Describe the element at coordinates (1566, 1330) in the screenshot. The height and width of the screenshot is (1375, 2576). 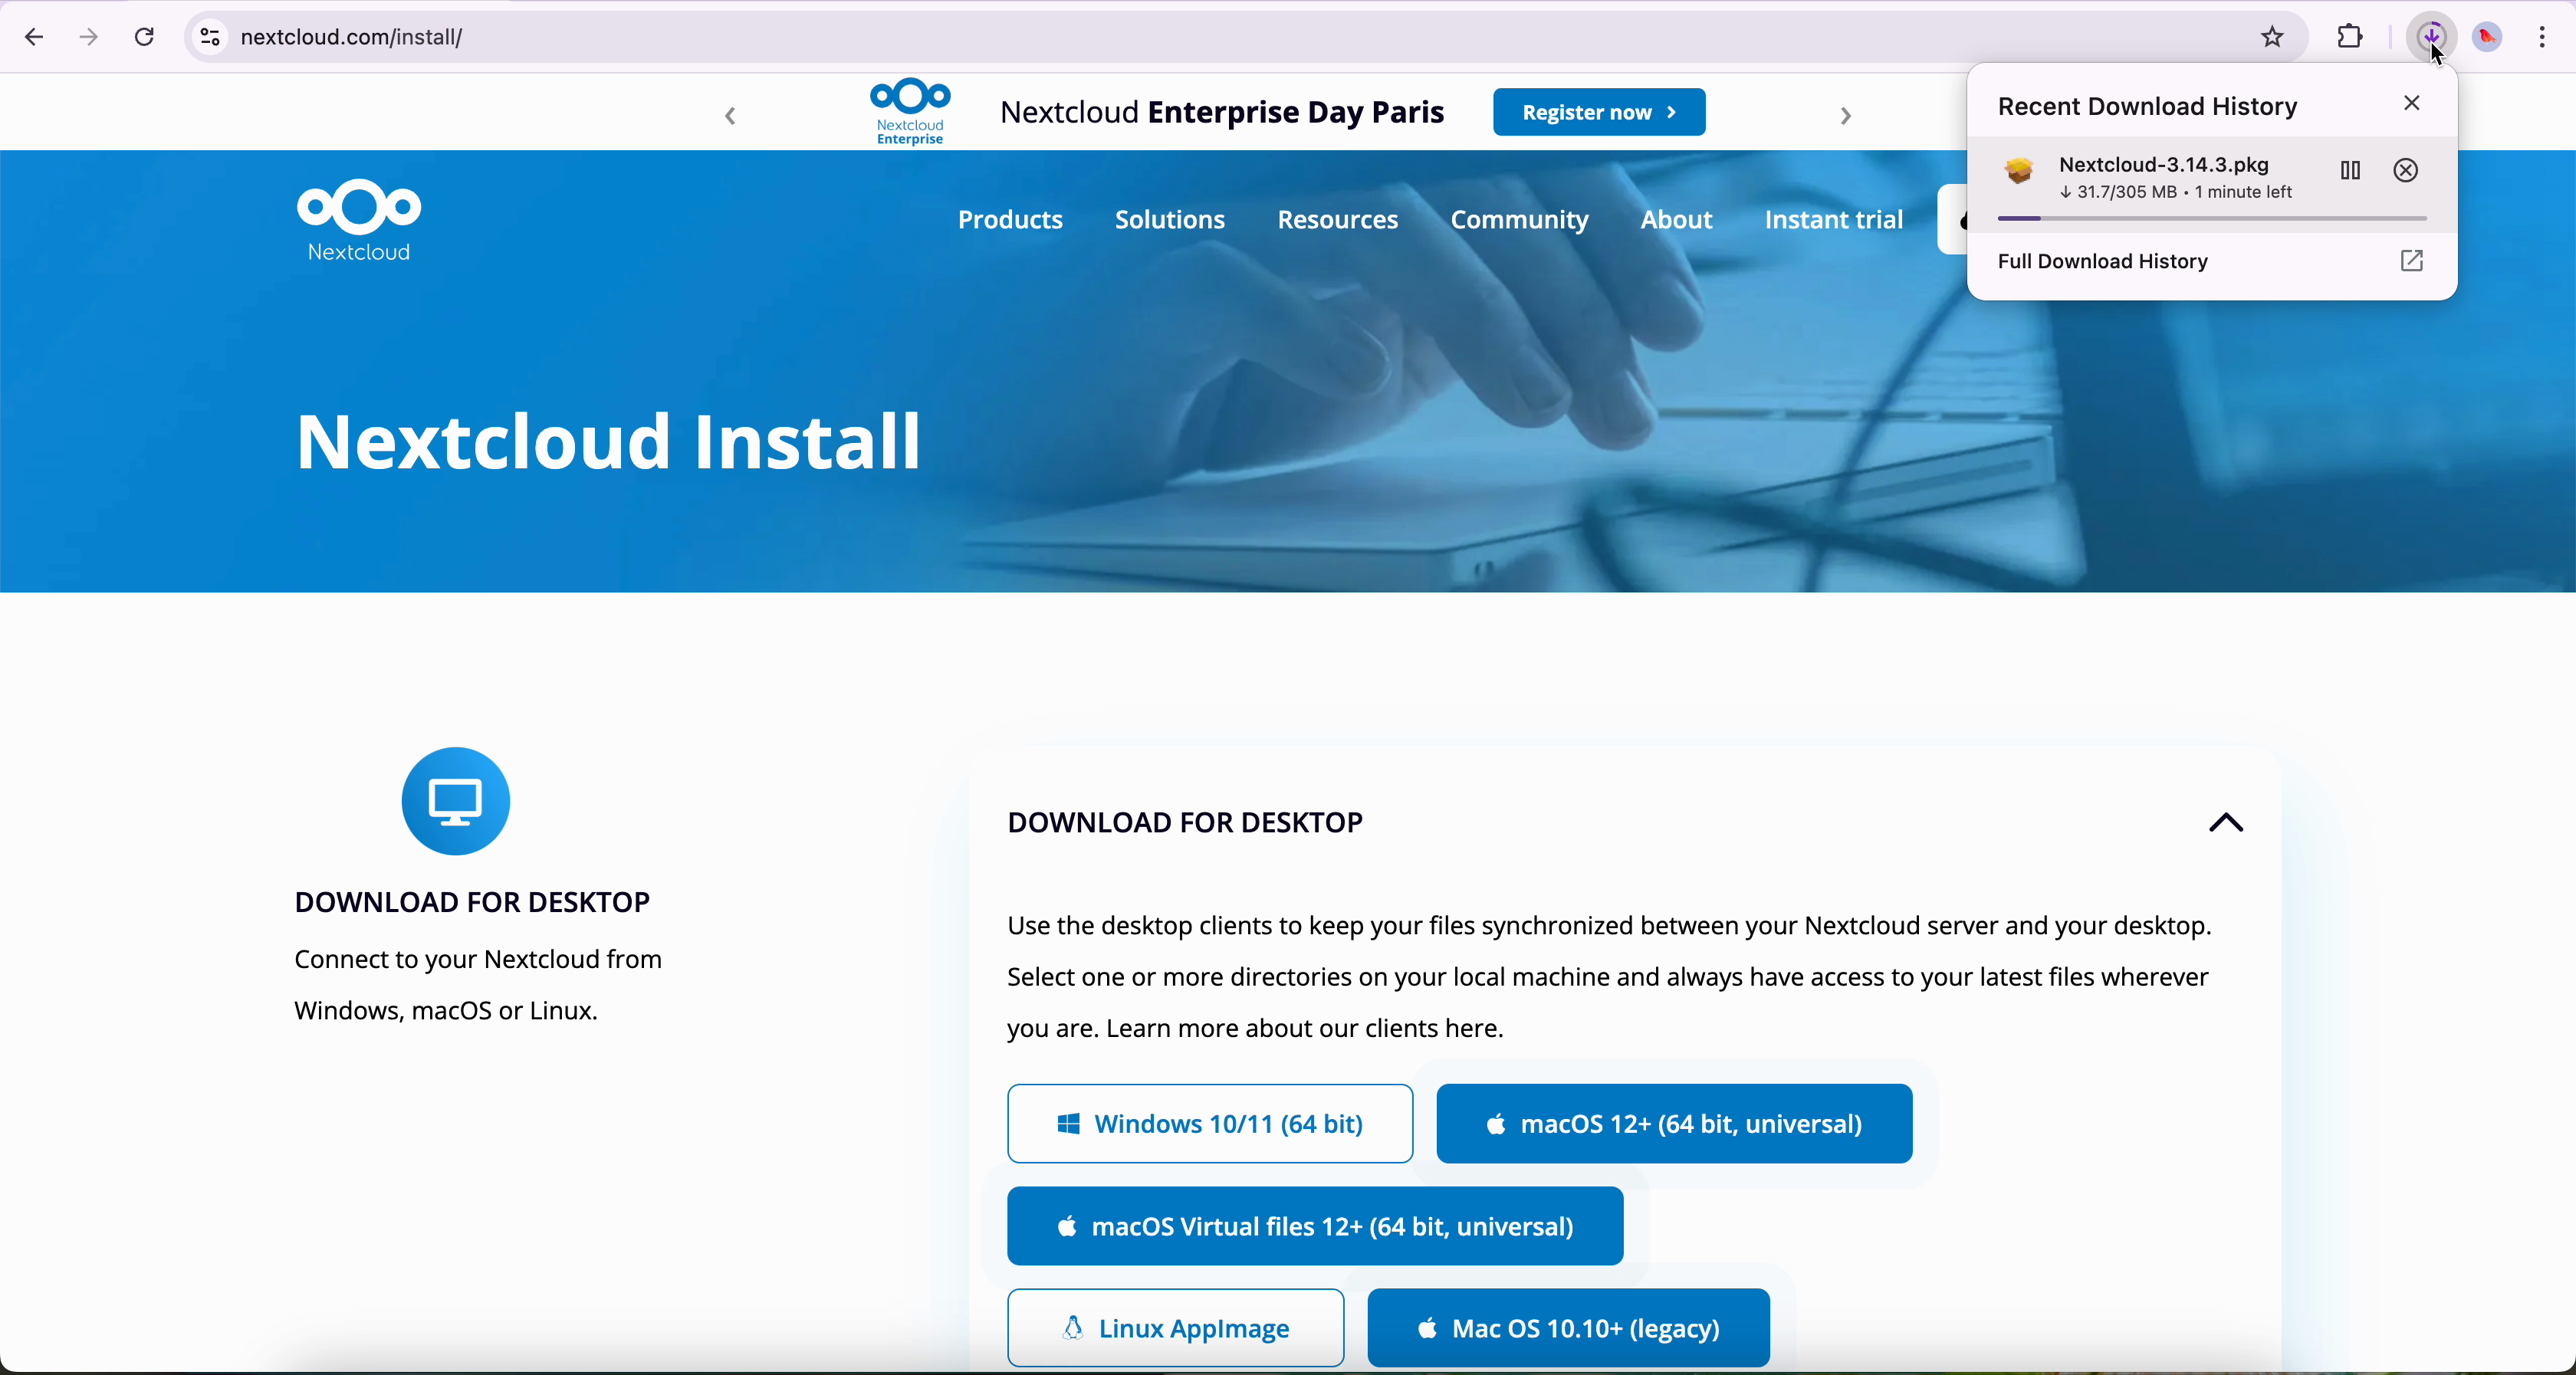
I see `download for Mac OS legacy` at that location.